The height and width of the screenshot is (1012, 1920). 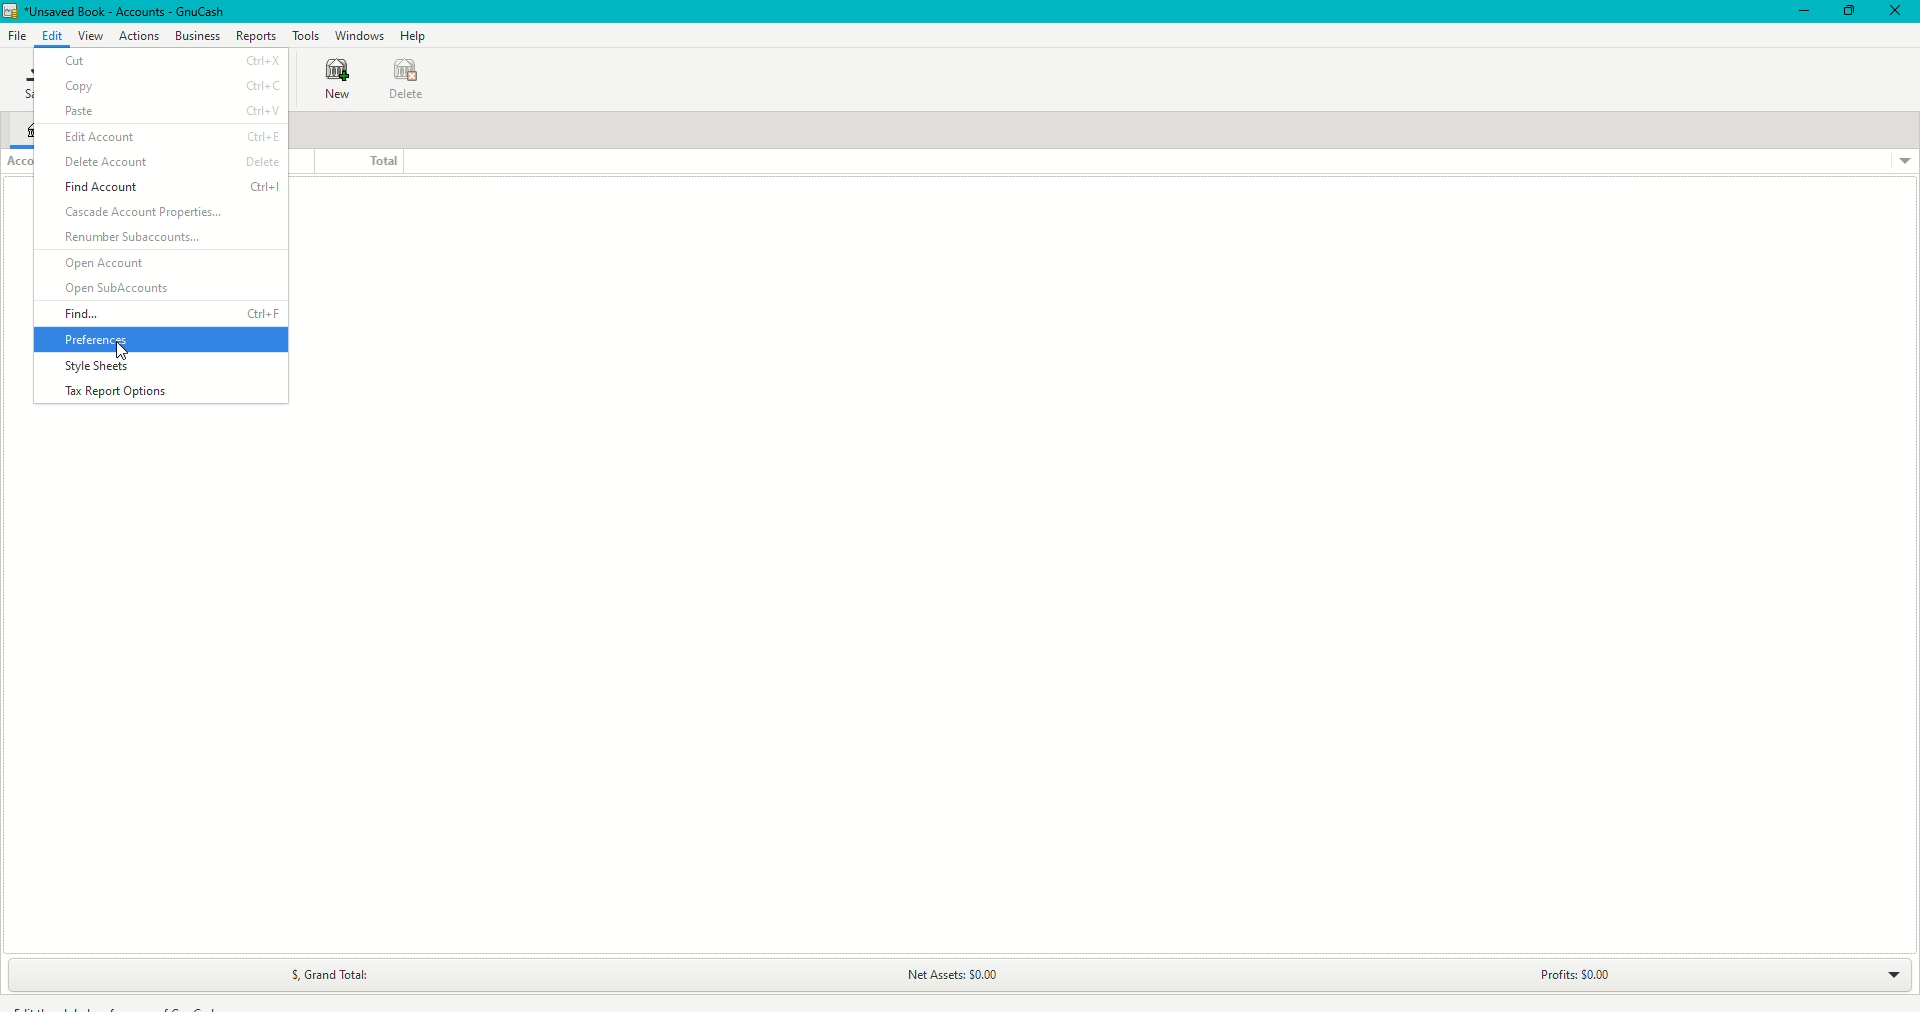 I want to click on Find Account, so click(x=174, y=189).